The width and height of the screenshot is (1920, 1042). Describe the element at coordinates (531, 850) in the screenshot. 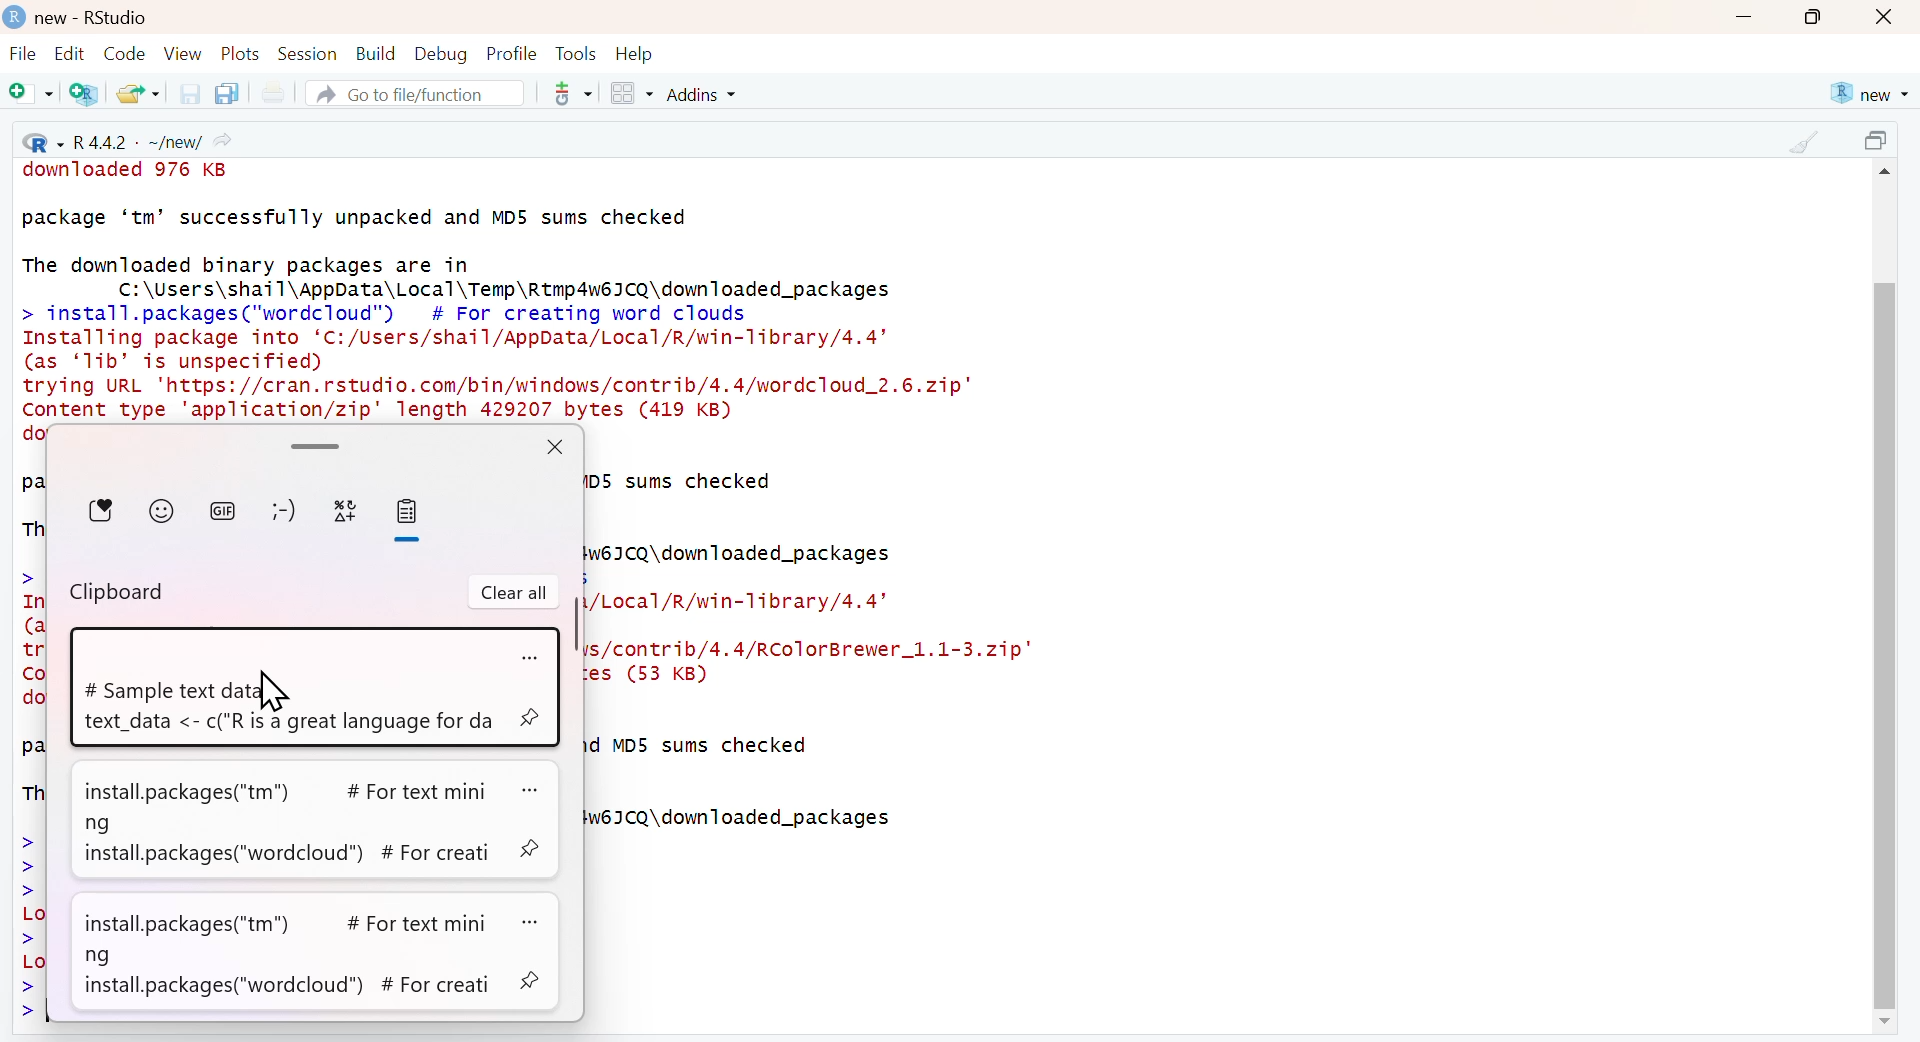

I see `pin` at that location.